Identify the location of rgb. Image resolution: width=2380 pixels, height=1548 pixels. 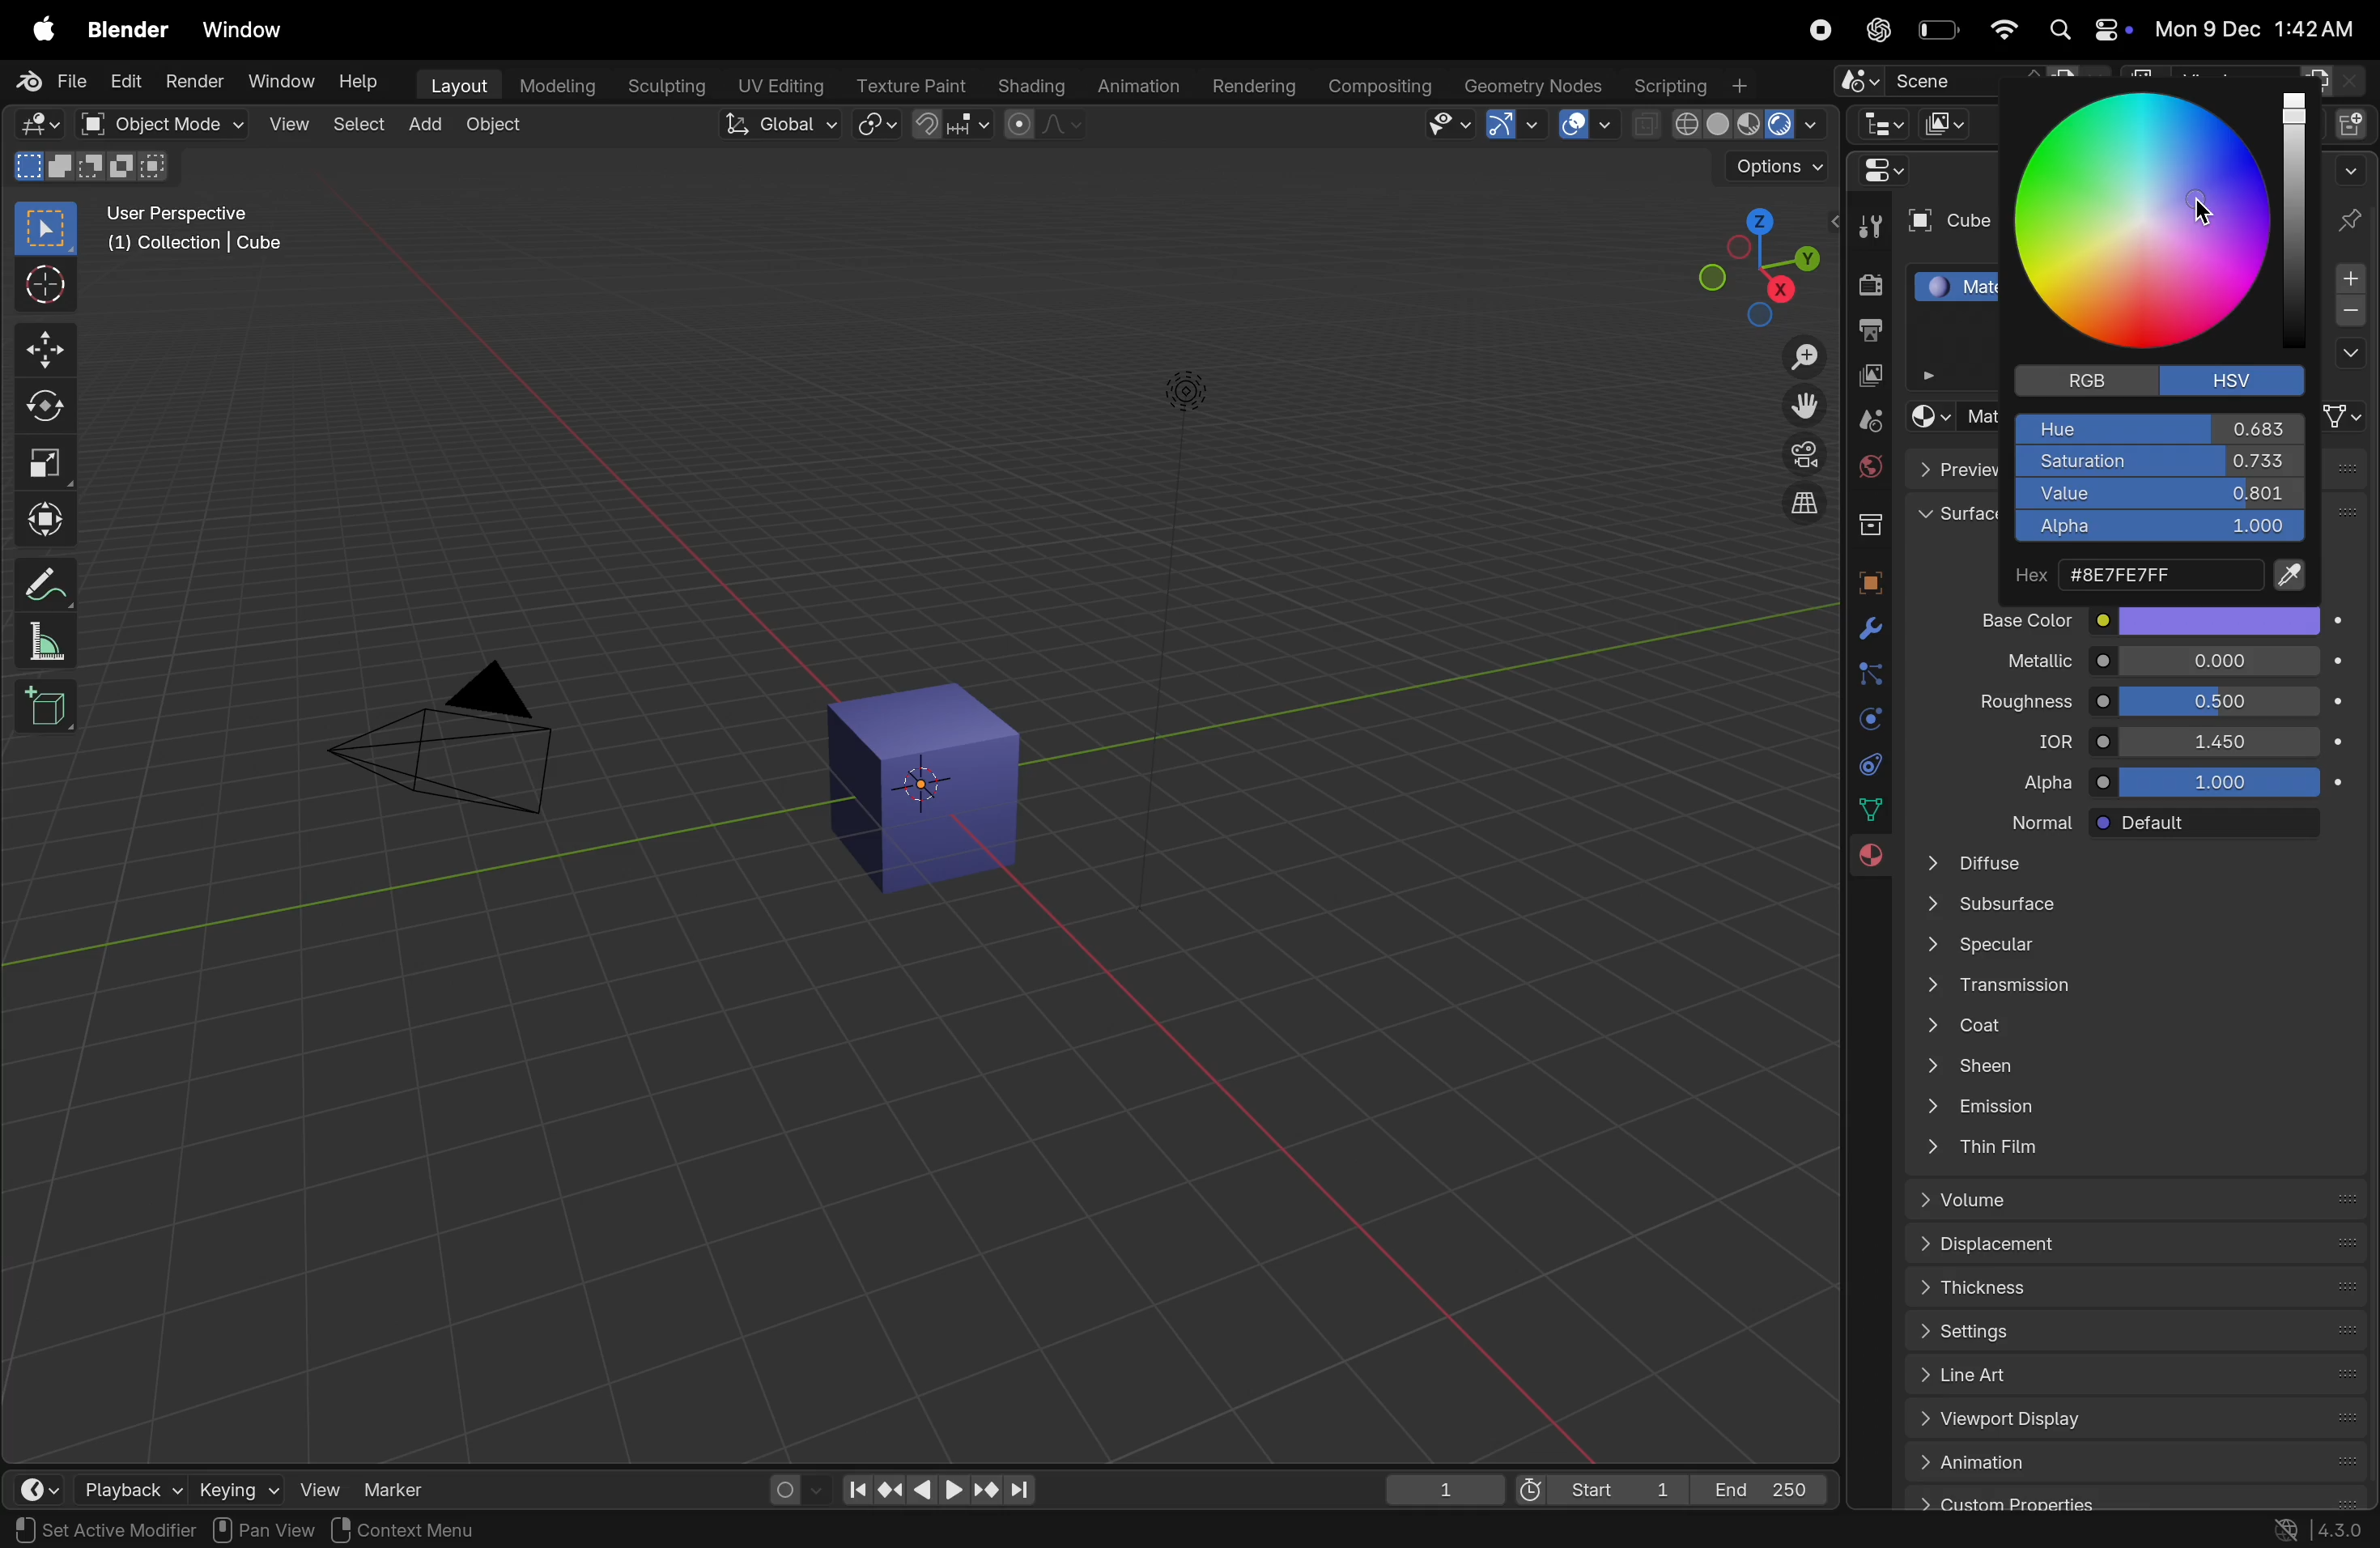
(2080, 380).